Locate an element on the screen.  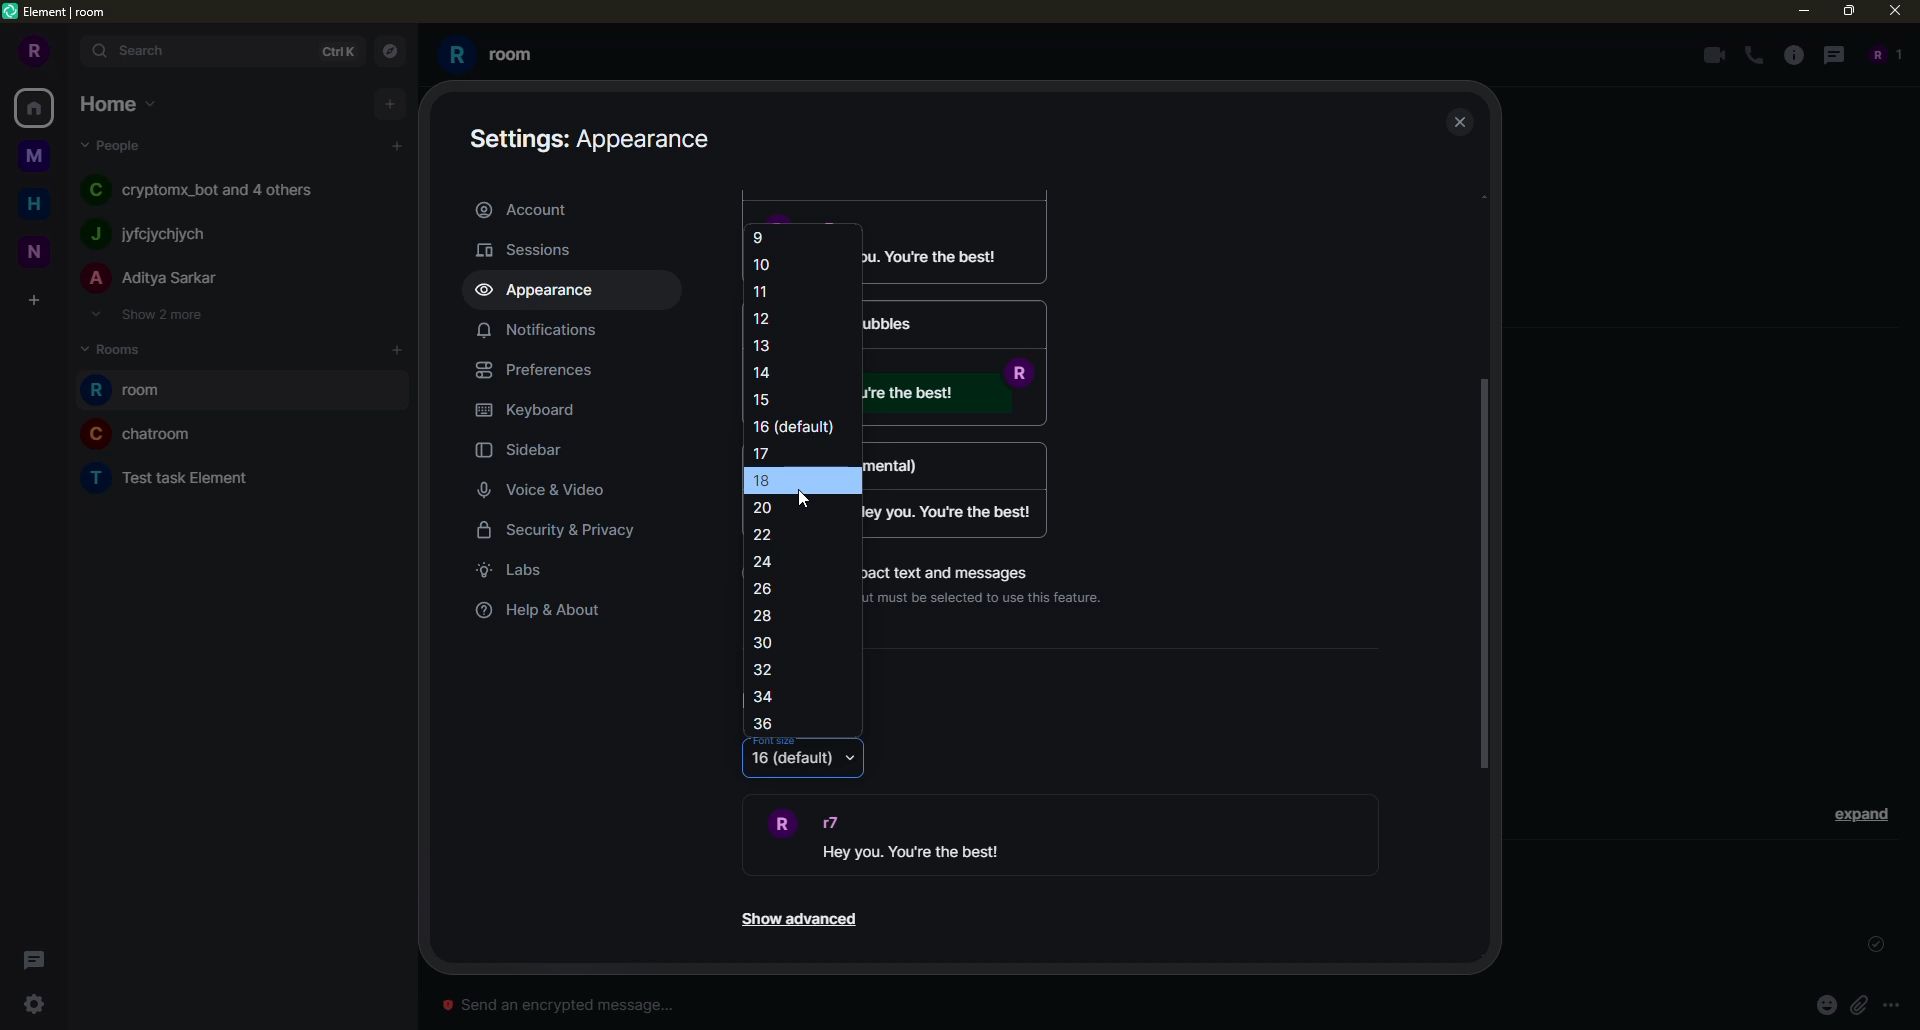
help & about is located at coordinates (541, 611).